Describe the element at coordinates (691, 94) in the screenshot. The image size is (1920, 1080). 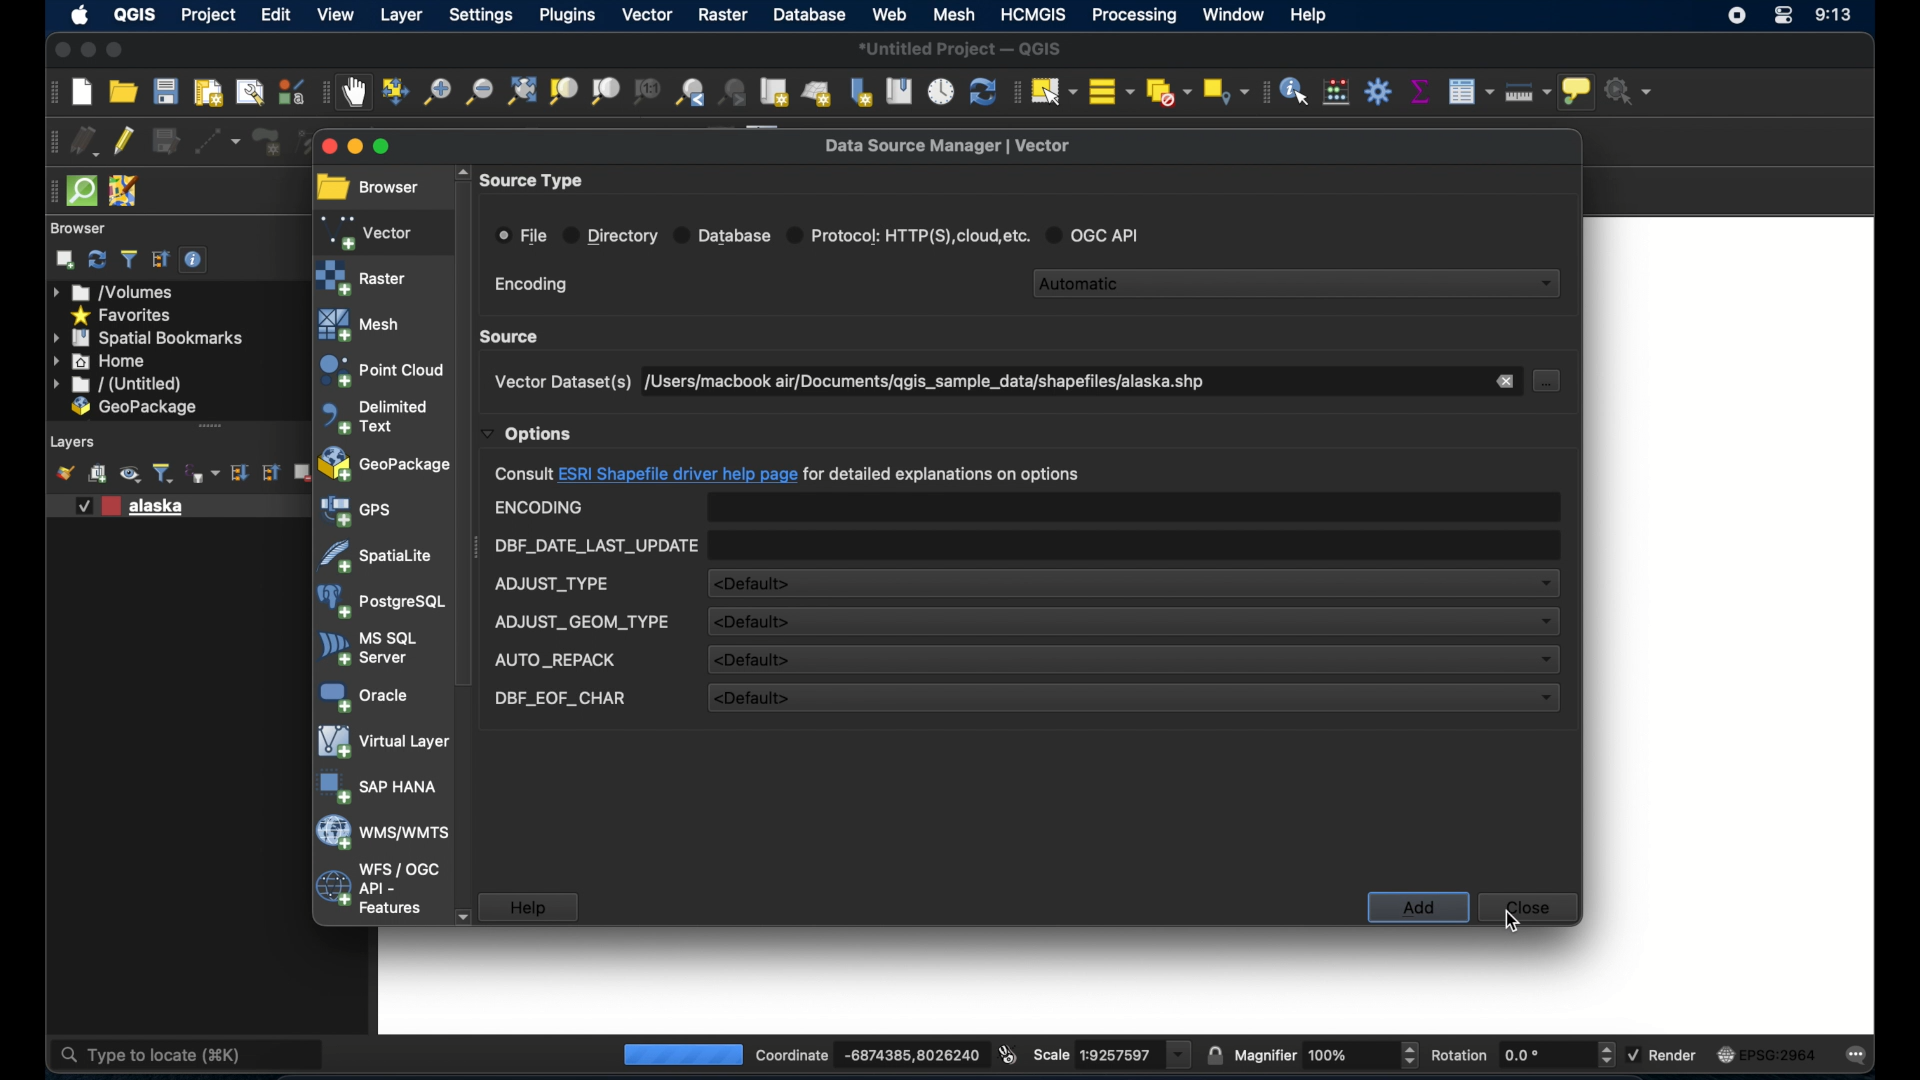
I see `zoom last` at that location.